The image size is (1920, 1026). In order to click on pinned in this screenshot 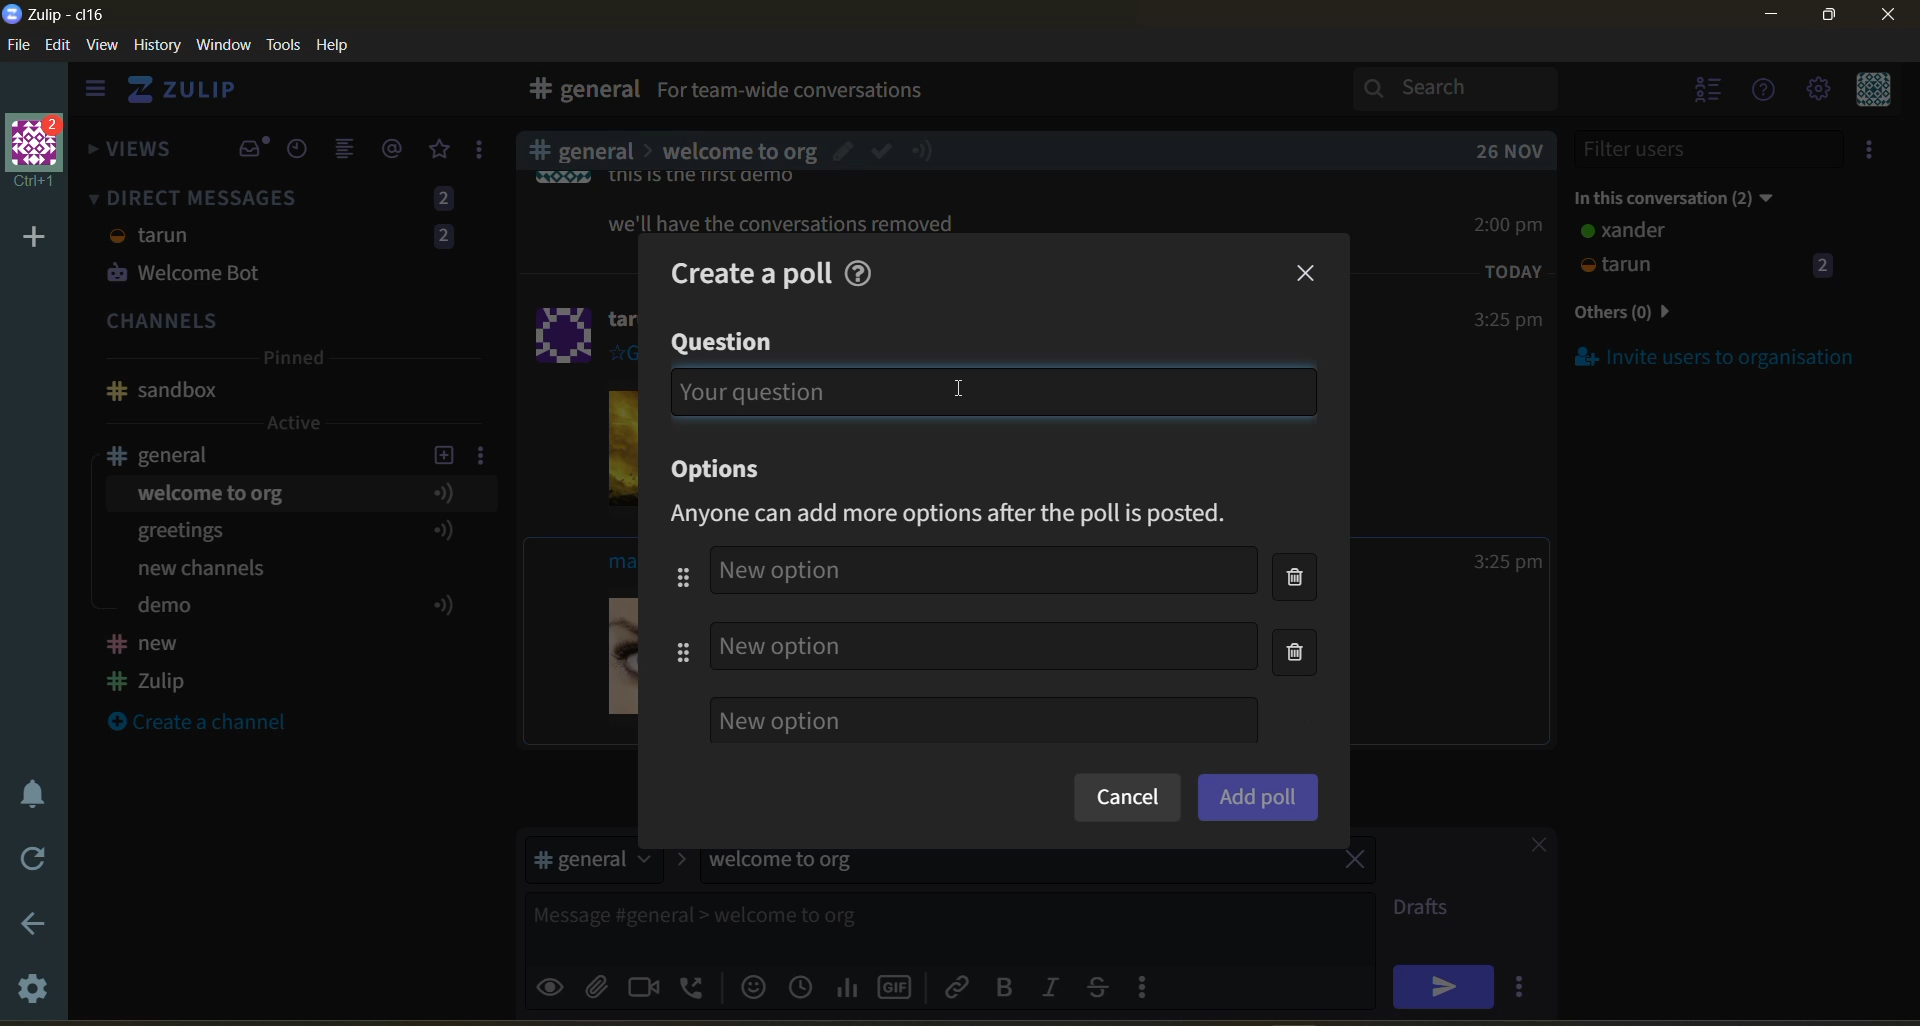, I will do `click(292, 361)`.